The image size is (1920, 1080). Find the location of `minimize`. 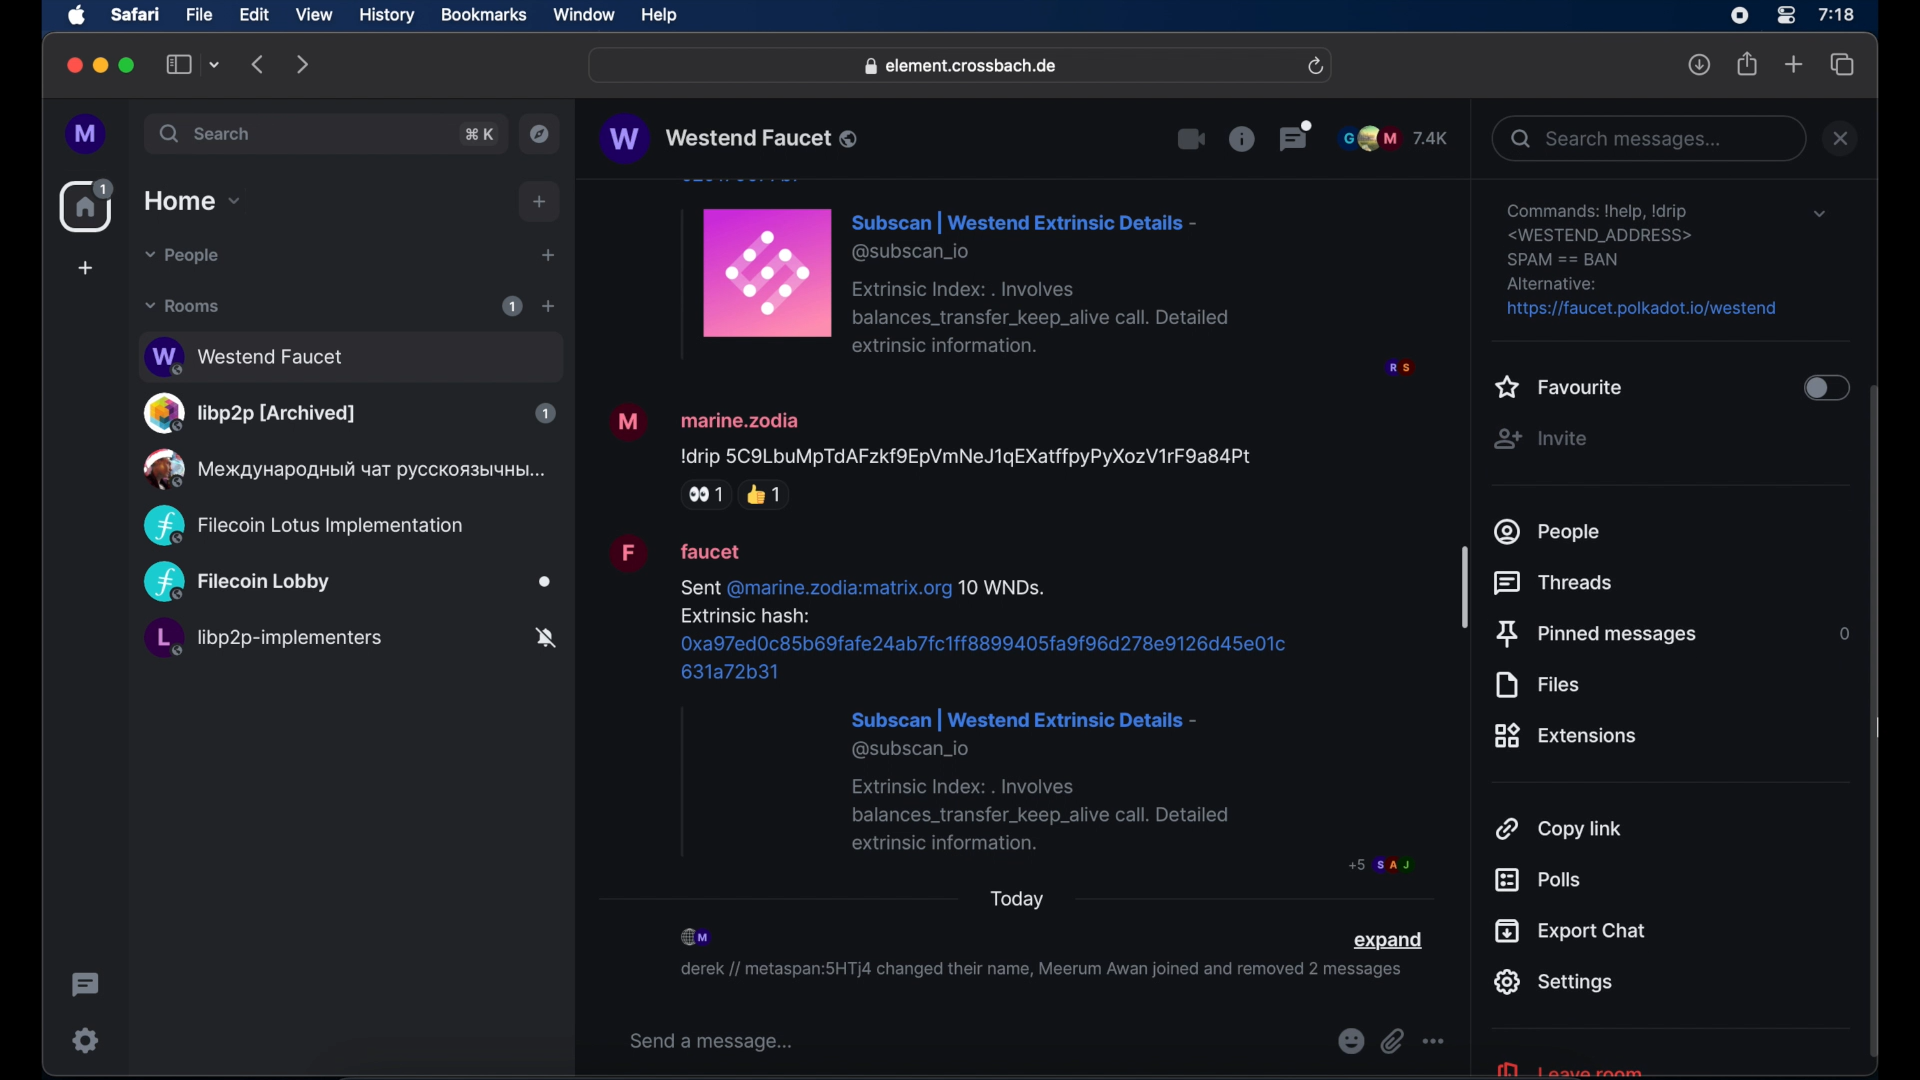

minimize is located at coordinates (101, 65).